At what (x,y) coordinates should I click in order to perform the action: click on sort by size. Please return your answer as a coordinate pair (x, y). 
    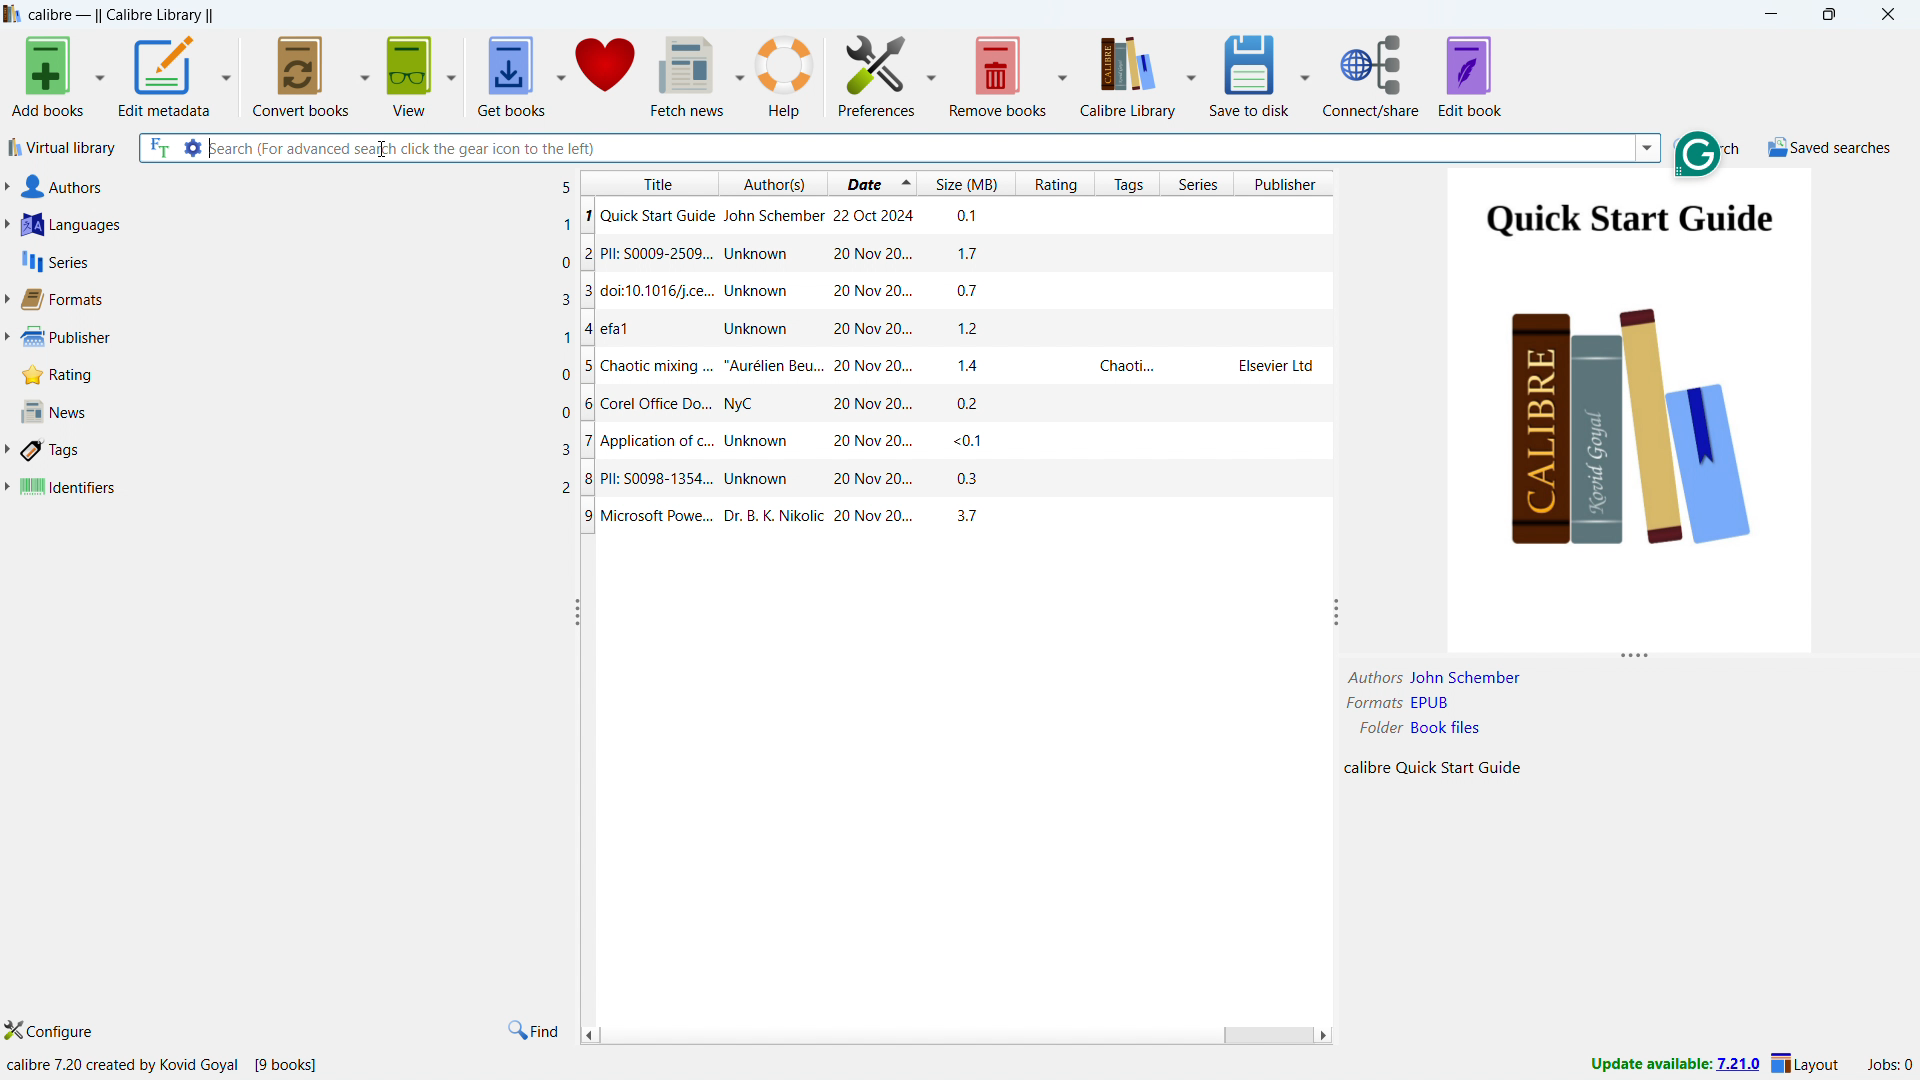
    Looking at the image, I should click on (967, 183).